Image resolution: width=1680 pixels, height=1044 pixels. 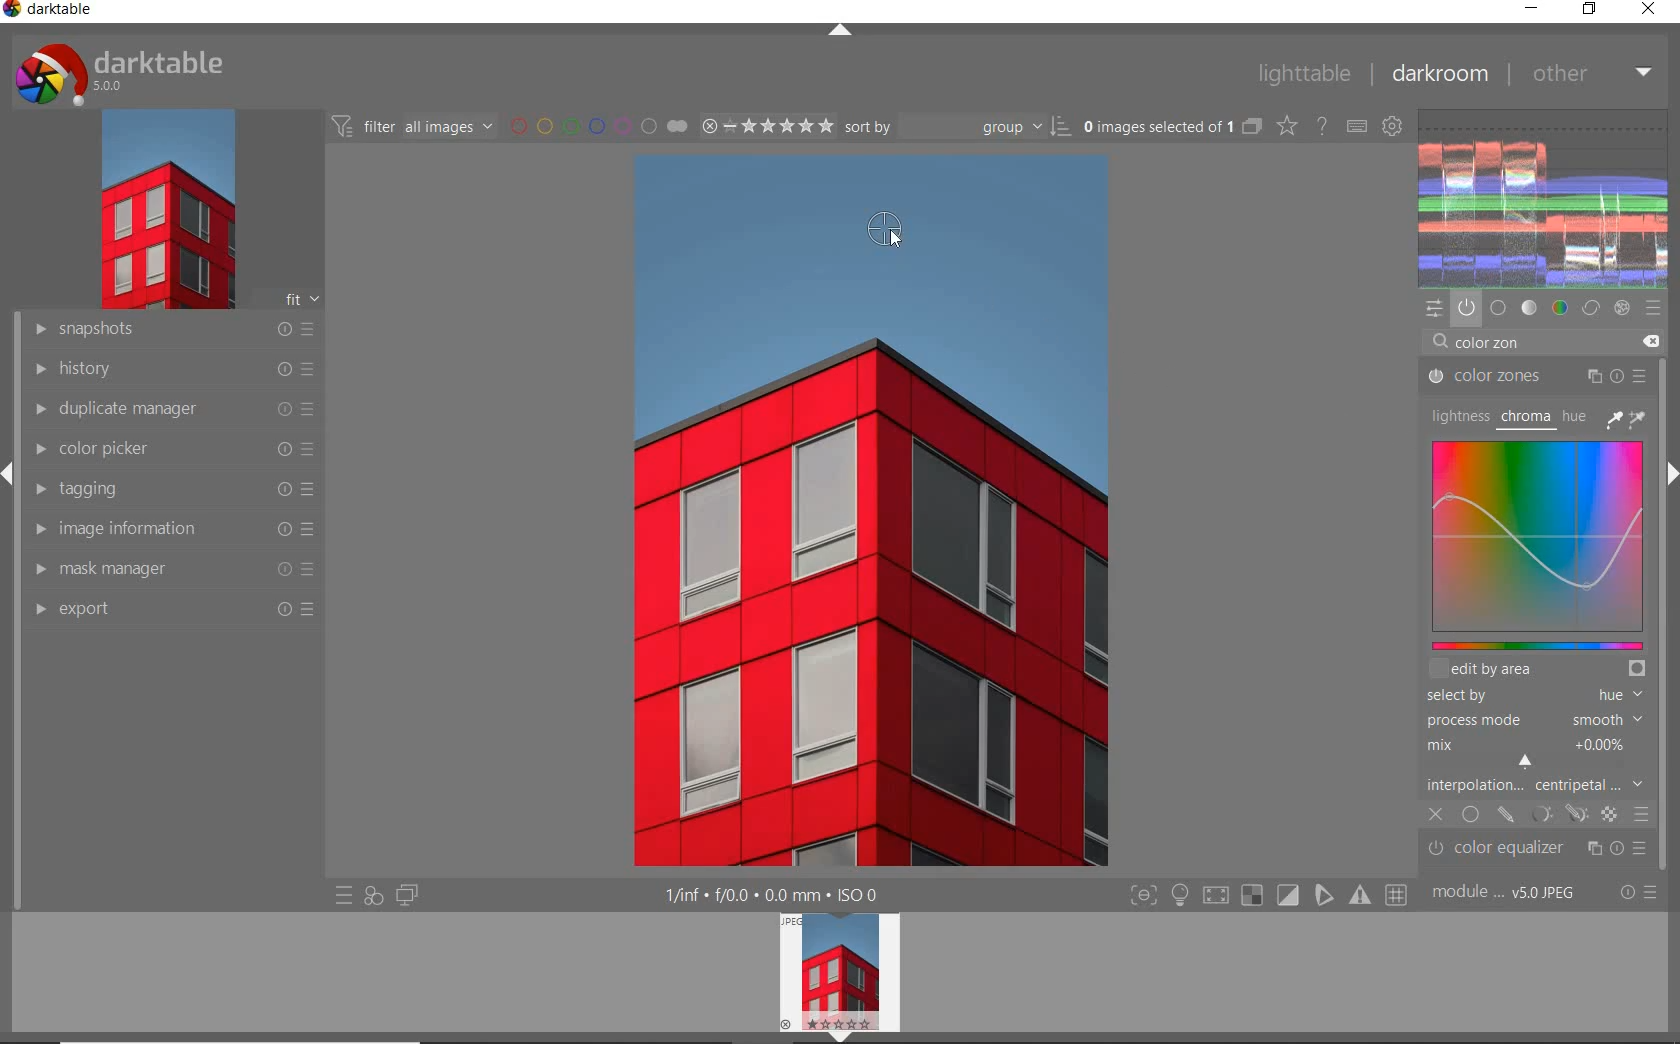 What do you see at coordinates (123, 74) in the screenshot?
I see `system logo & name` at bounding box center [123, 74].